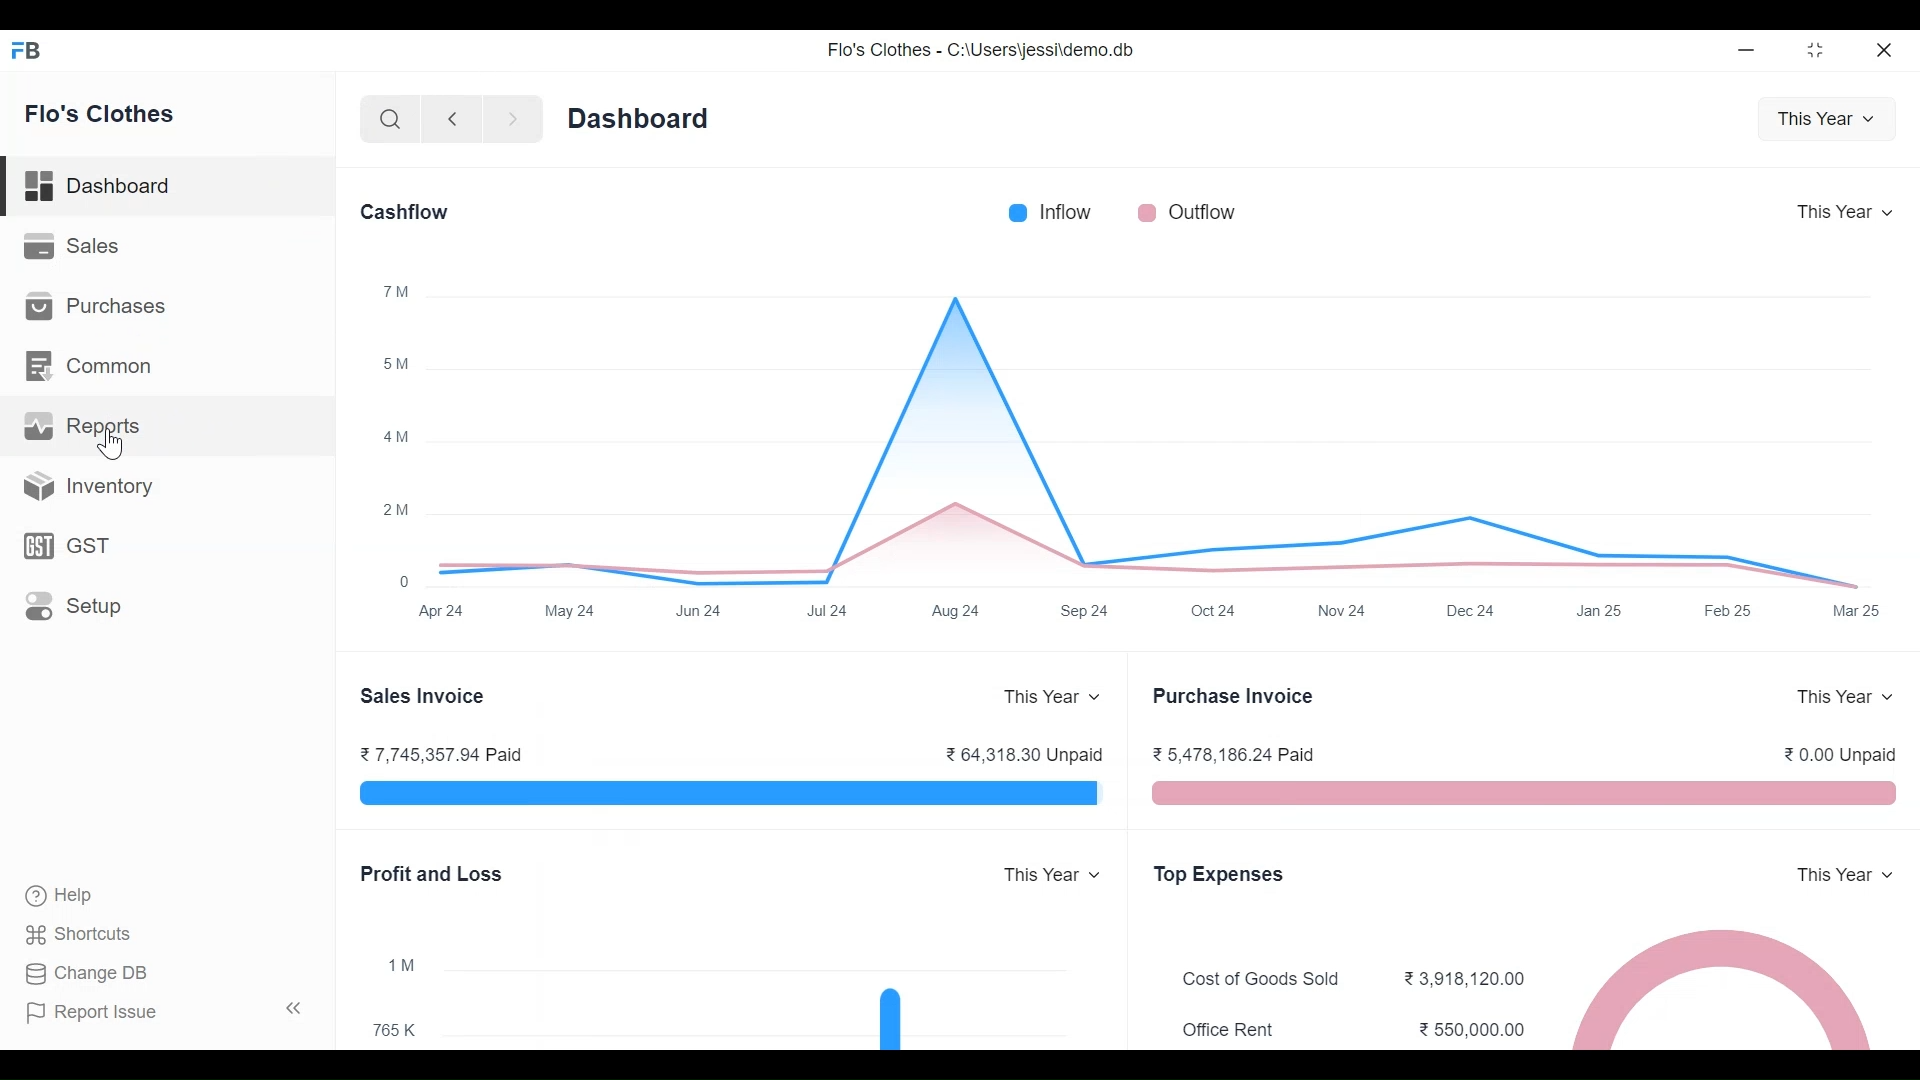 The width and height of the screenshot is (1920, 1080). Describe the element at coordinates (732, 794) in the screenshot. I see `visual representation of paid over unpaid amount ` at that location.